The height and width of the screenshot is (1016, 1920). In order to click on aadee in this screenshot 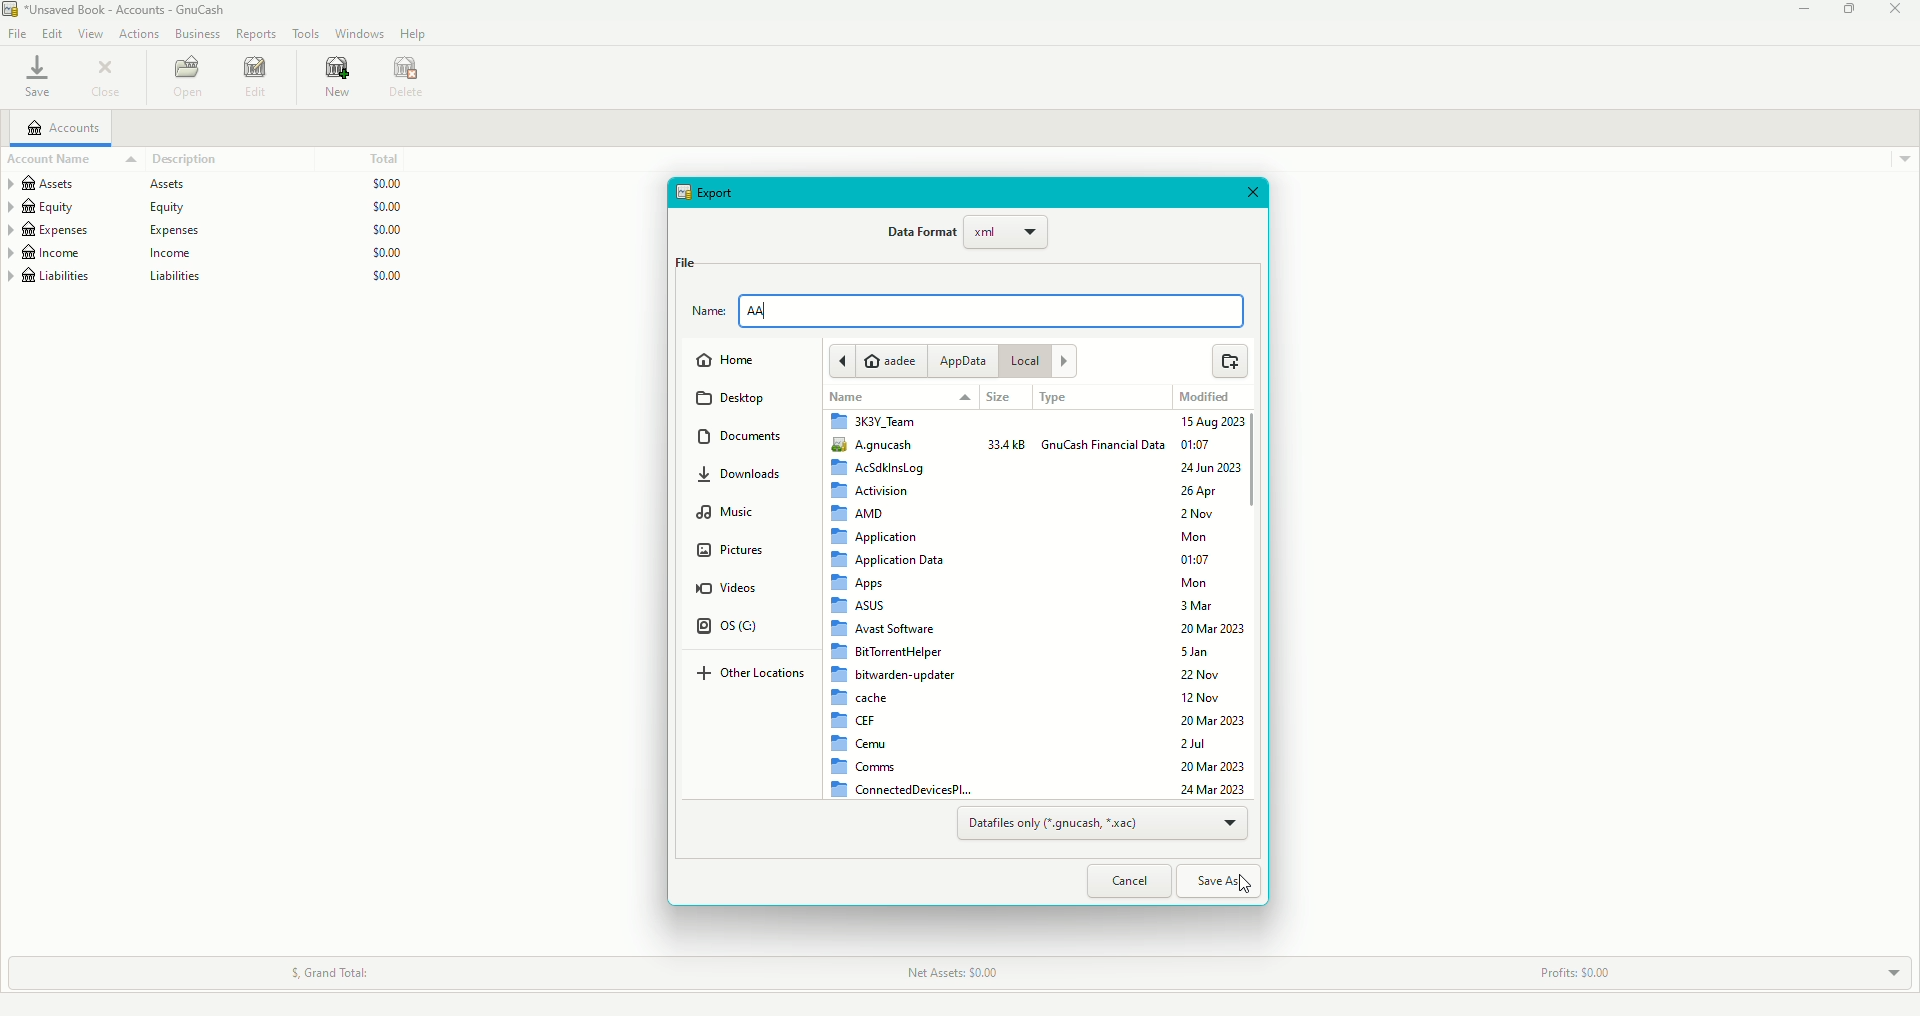, I will do `click(880, 359)`.